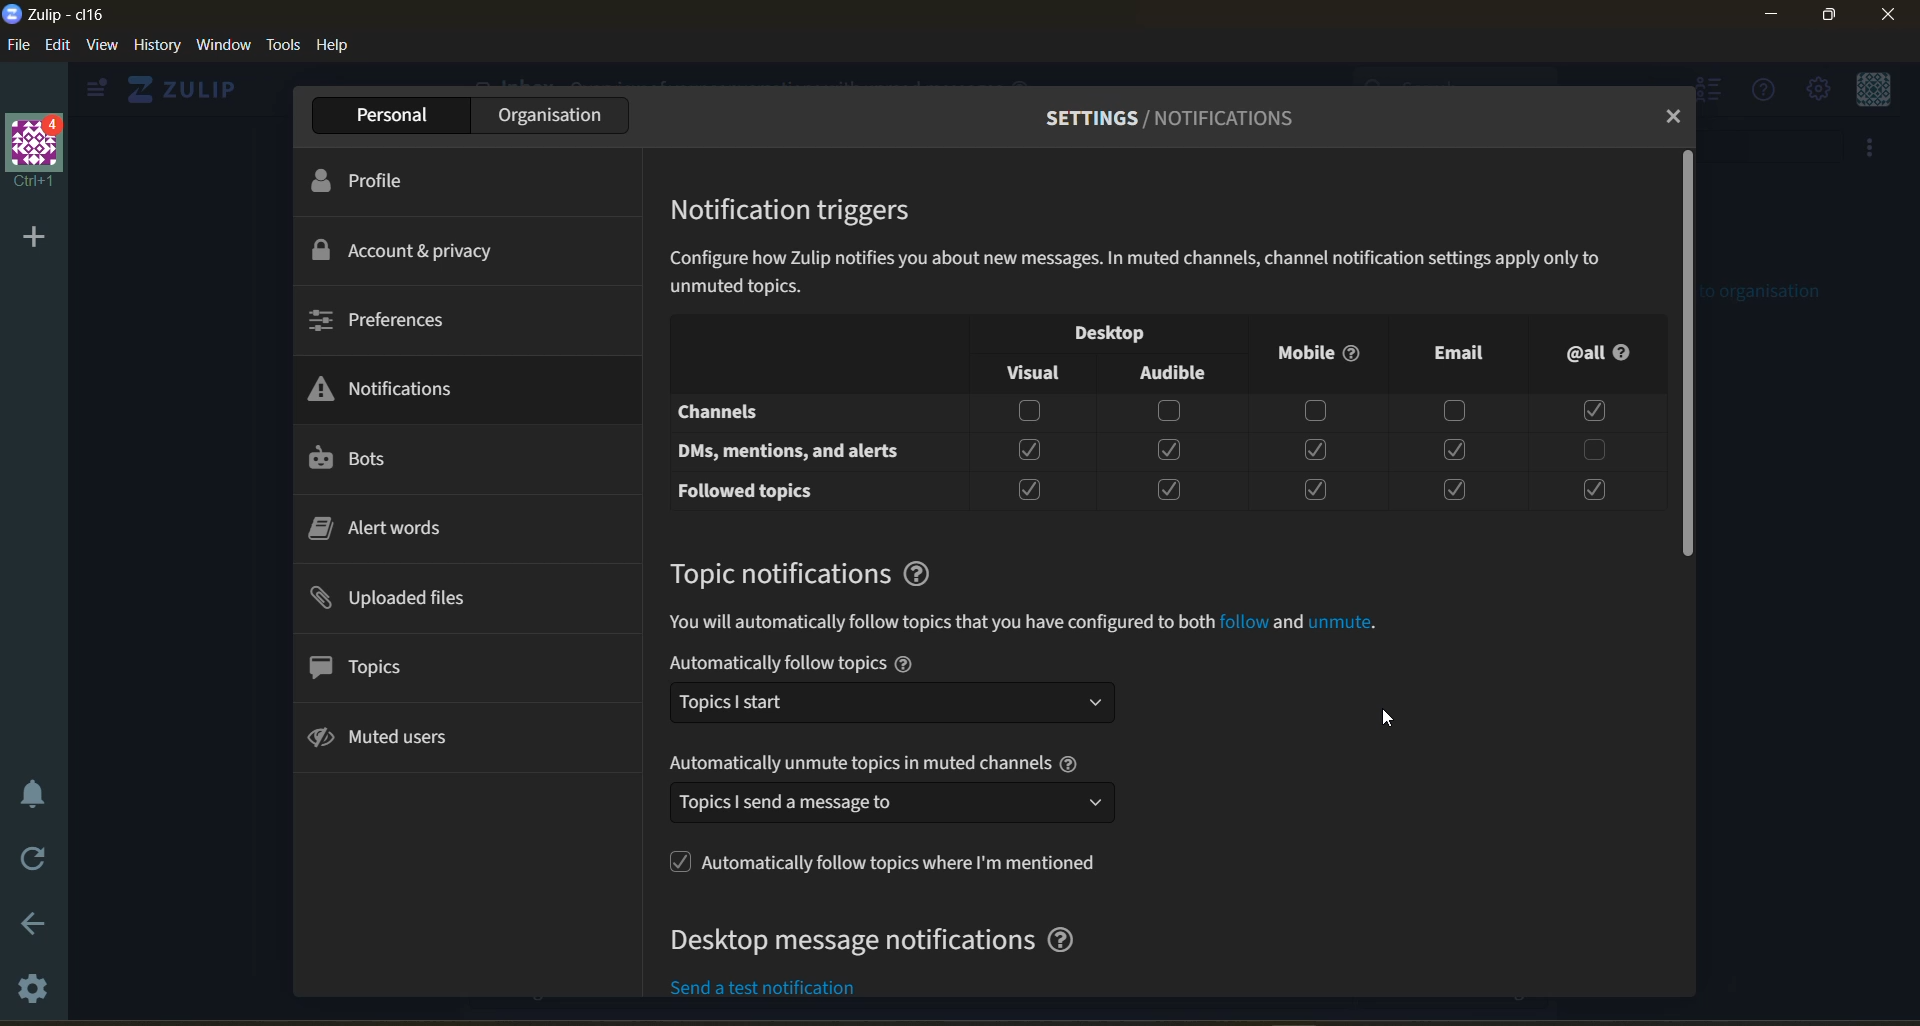 The image size is (1920, 1026). Describe the element at coordinates (418, 251) in the screenshot. I see `account and privacy` at that location.